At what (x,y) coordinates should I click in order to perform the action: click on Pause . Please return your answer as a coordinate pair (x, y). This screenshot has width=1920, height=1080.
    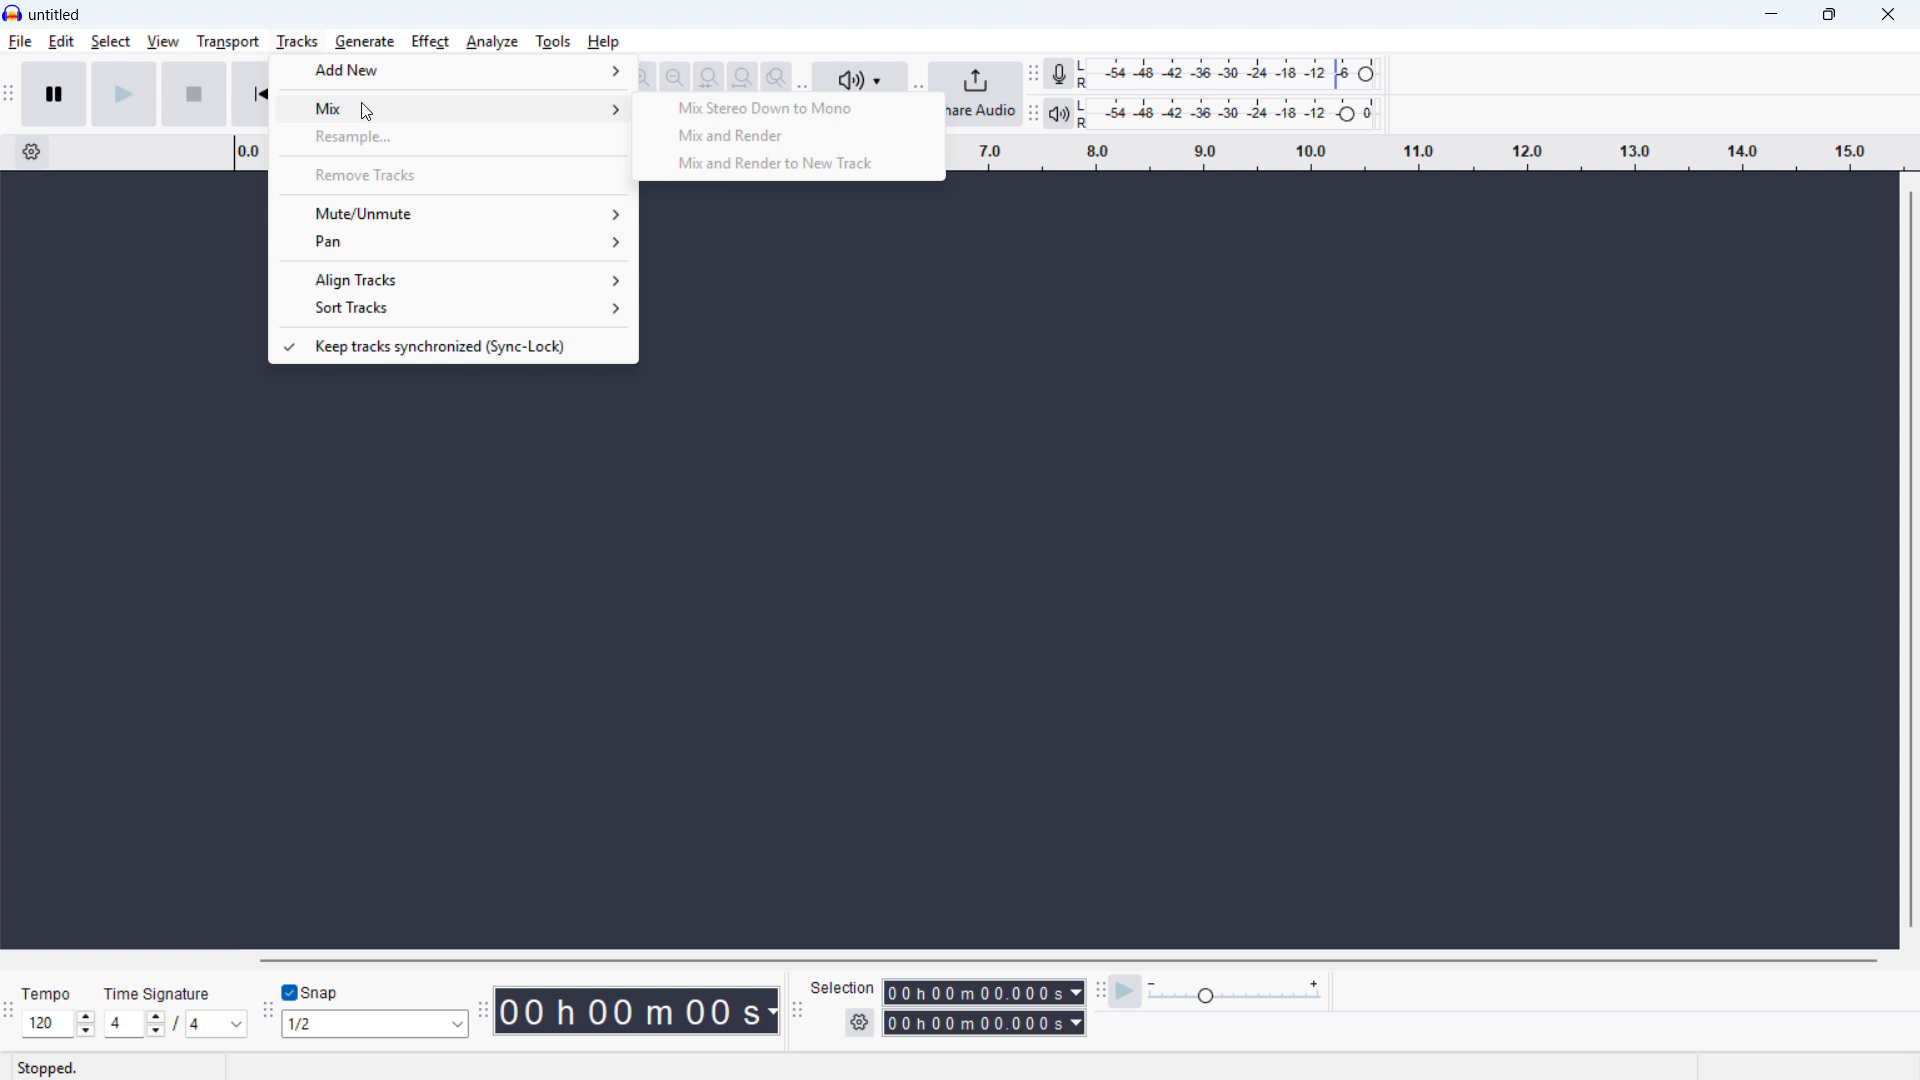
    Looking at the image, I should click on (55, 94).